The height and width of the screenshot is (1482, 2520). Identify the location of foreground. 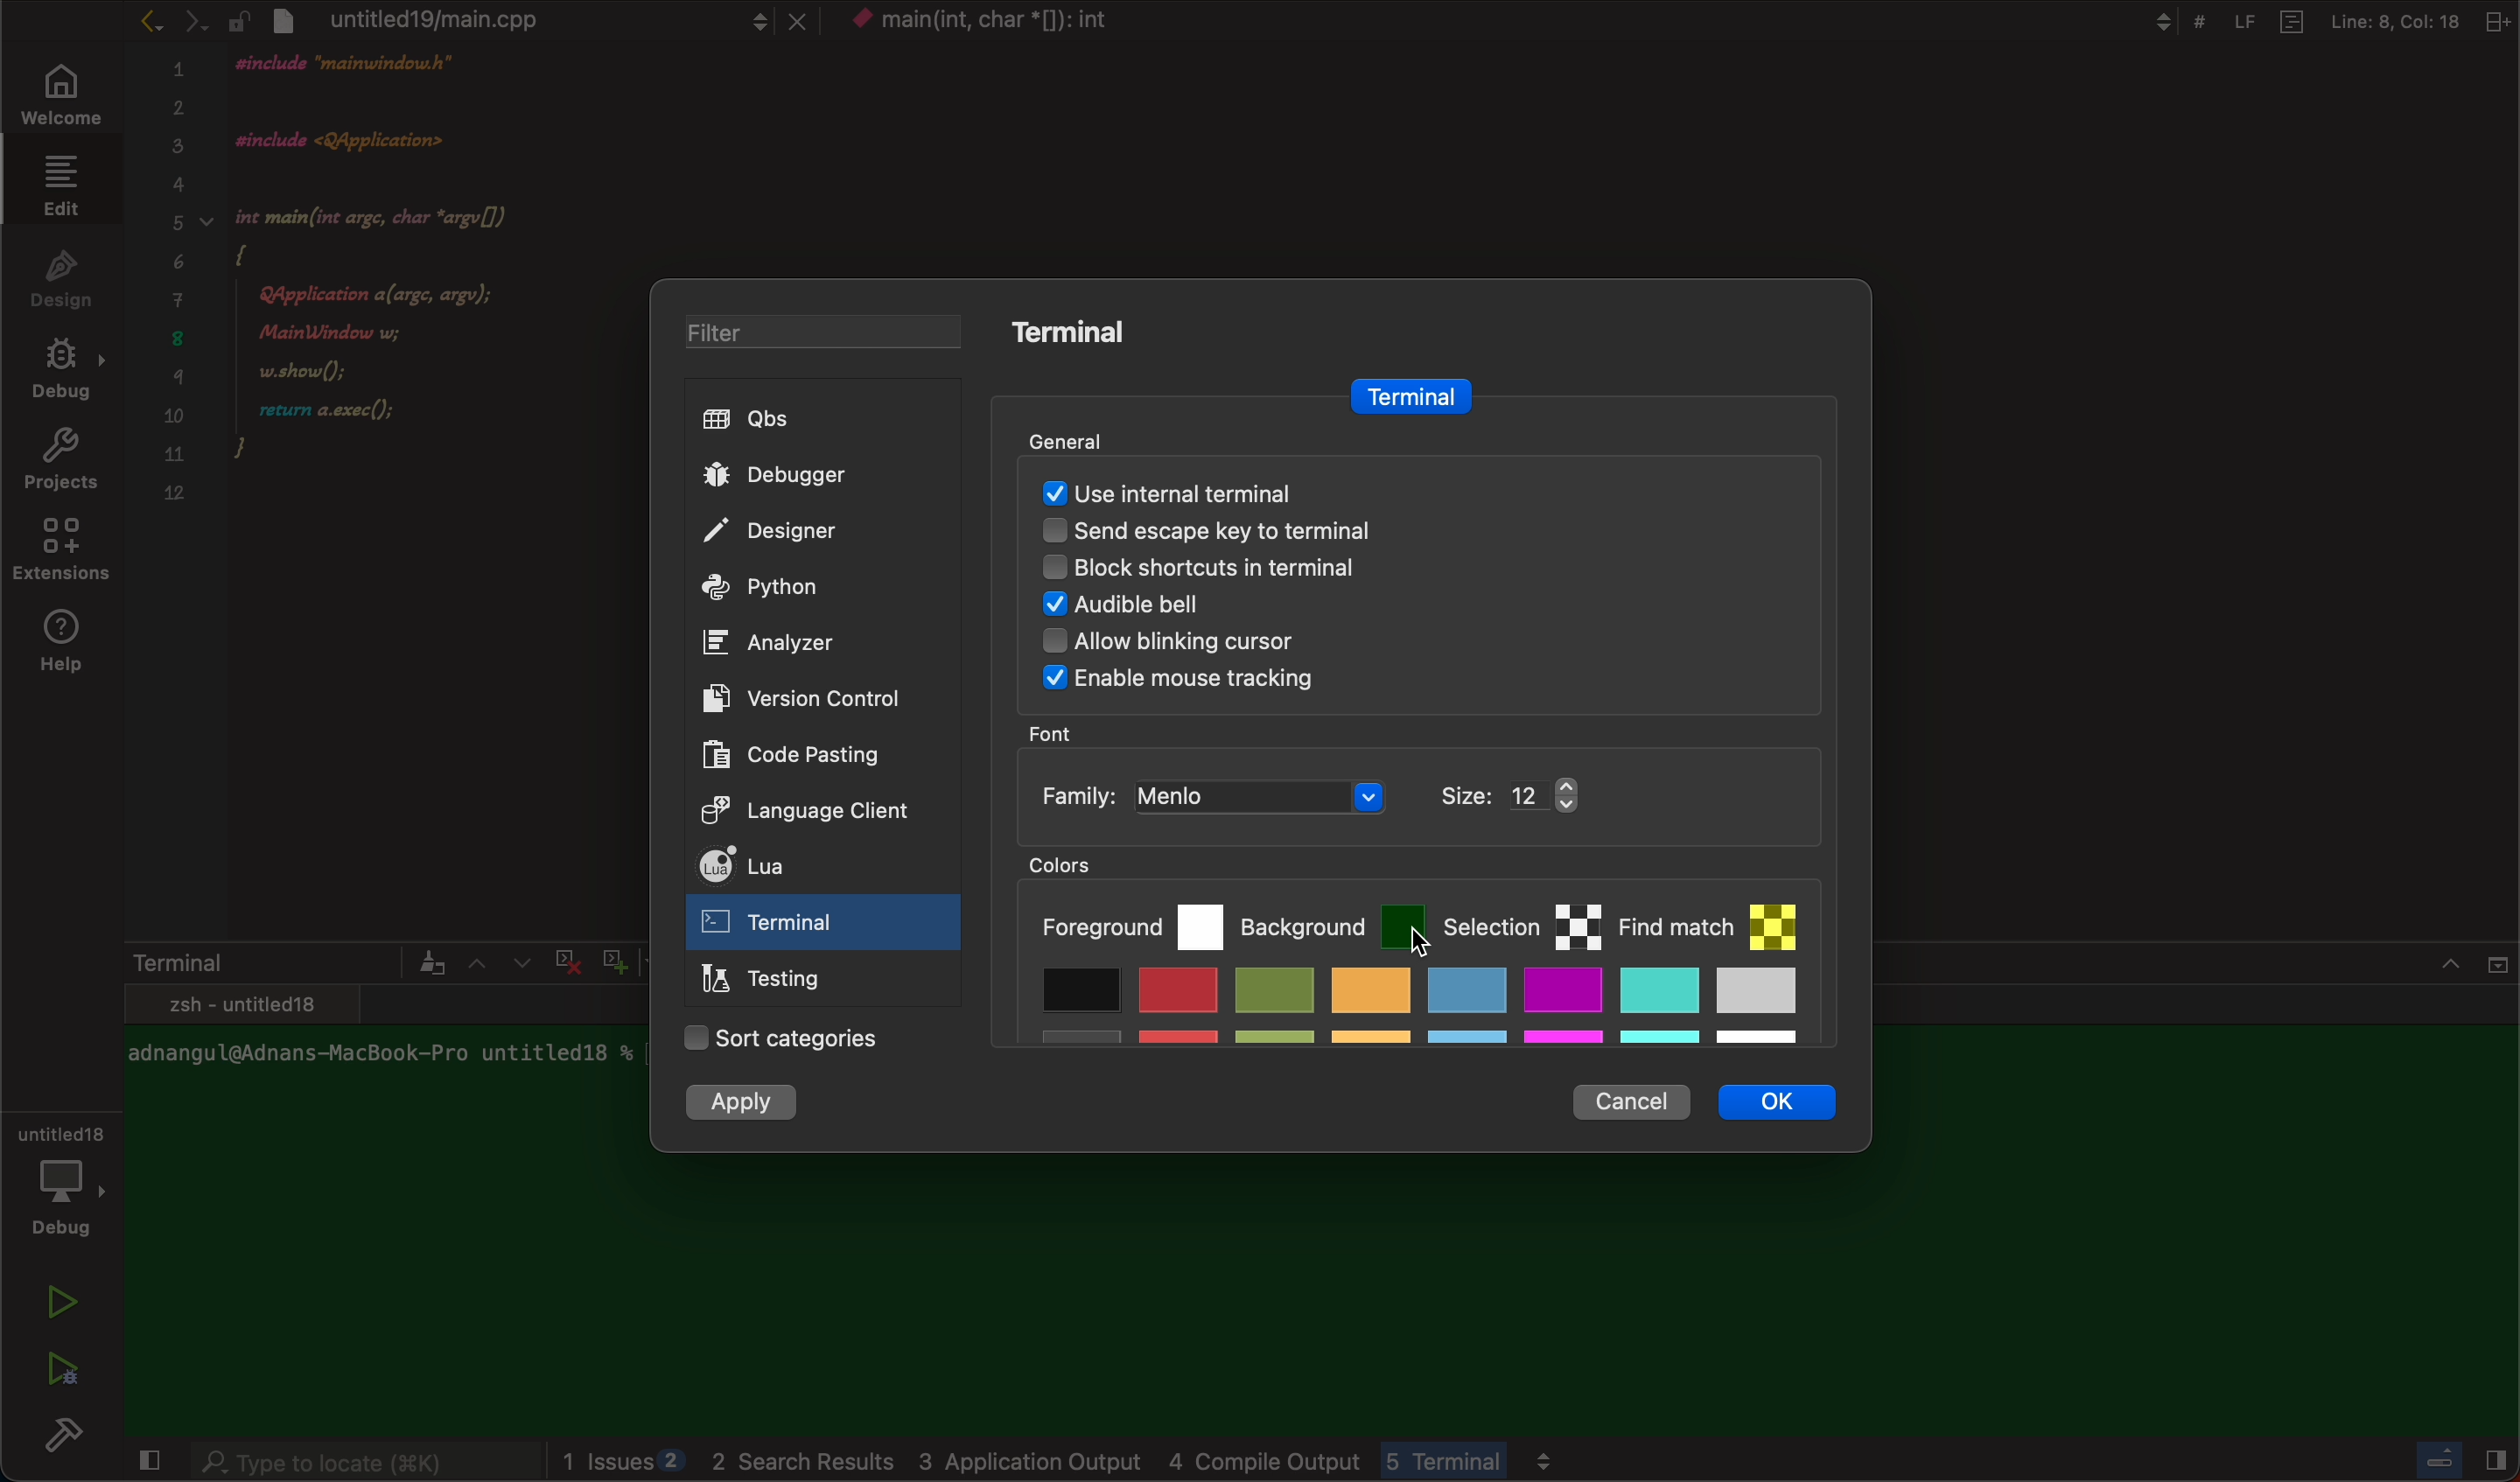
(1130, 923).